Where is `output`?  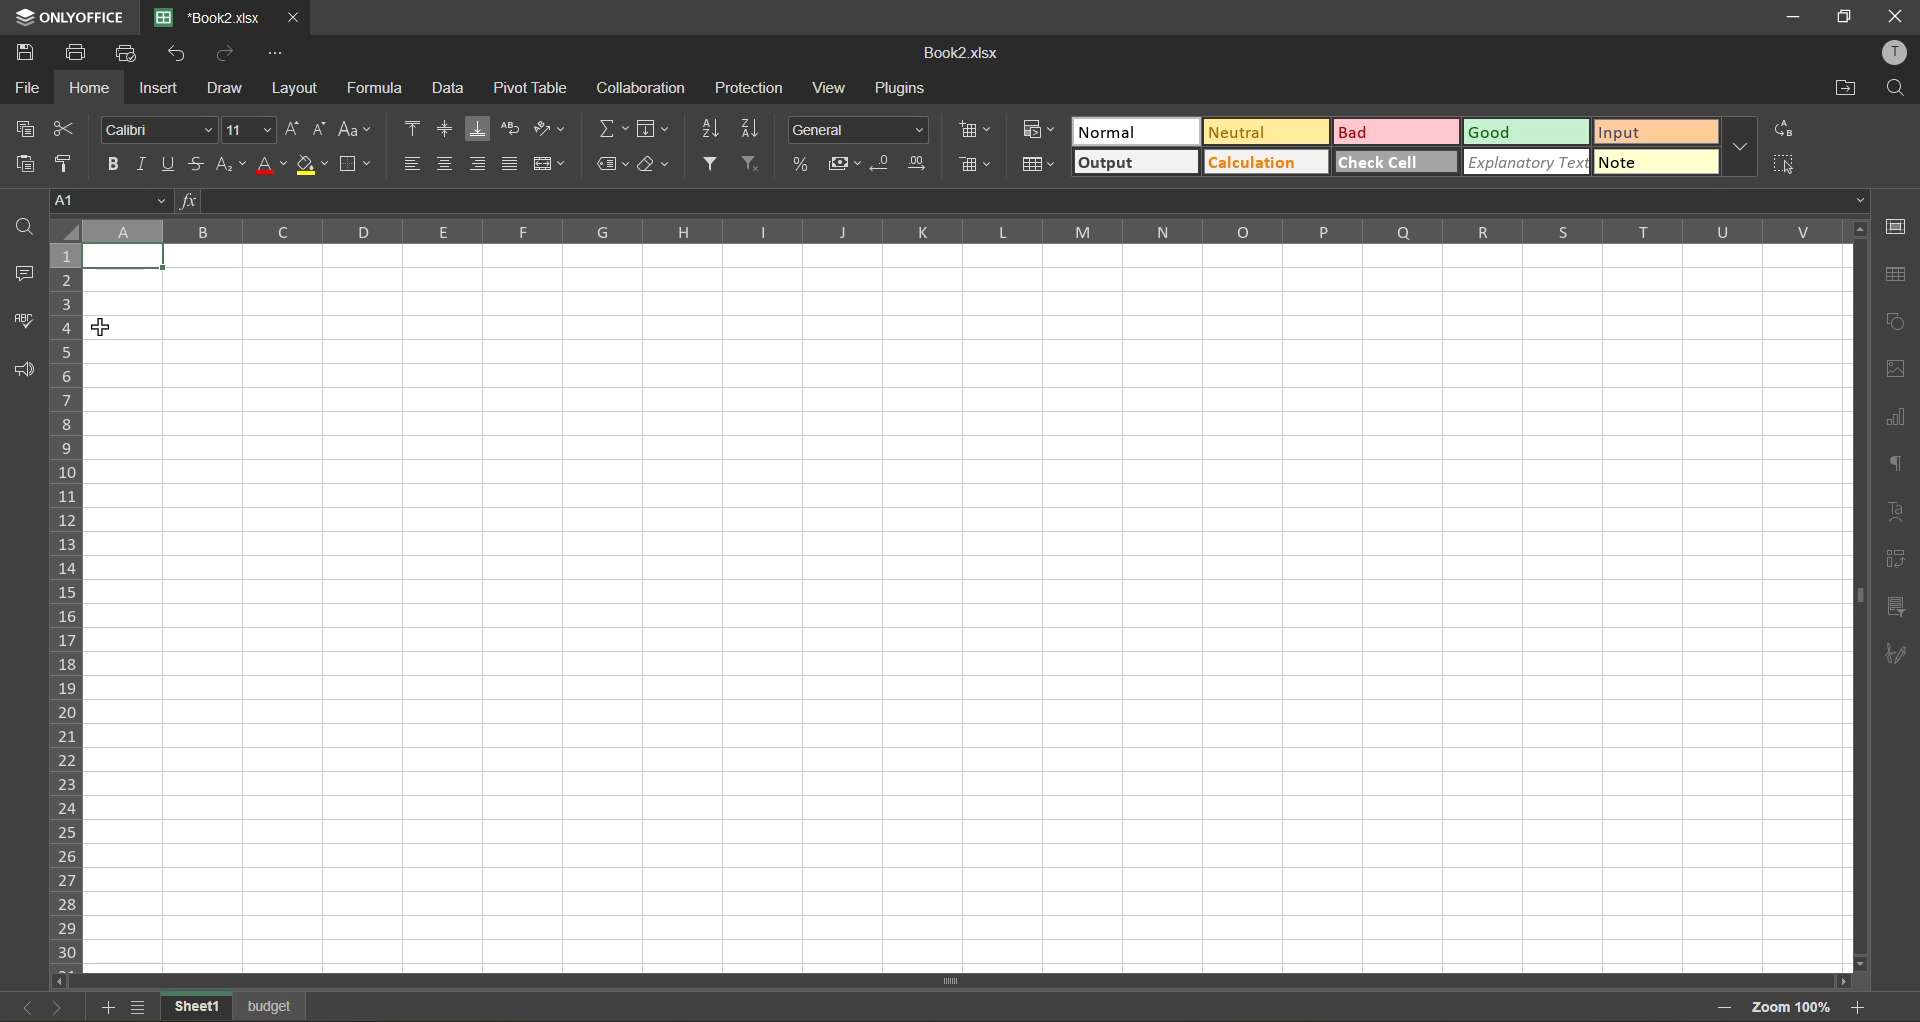 output is located at coordinates (1138, 161).